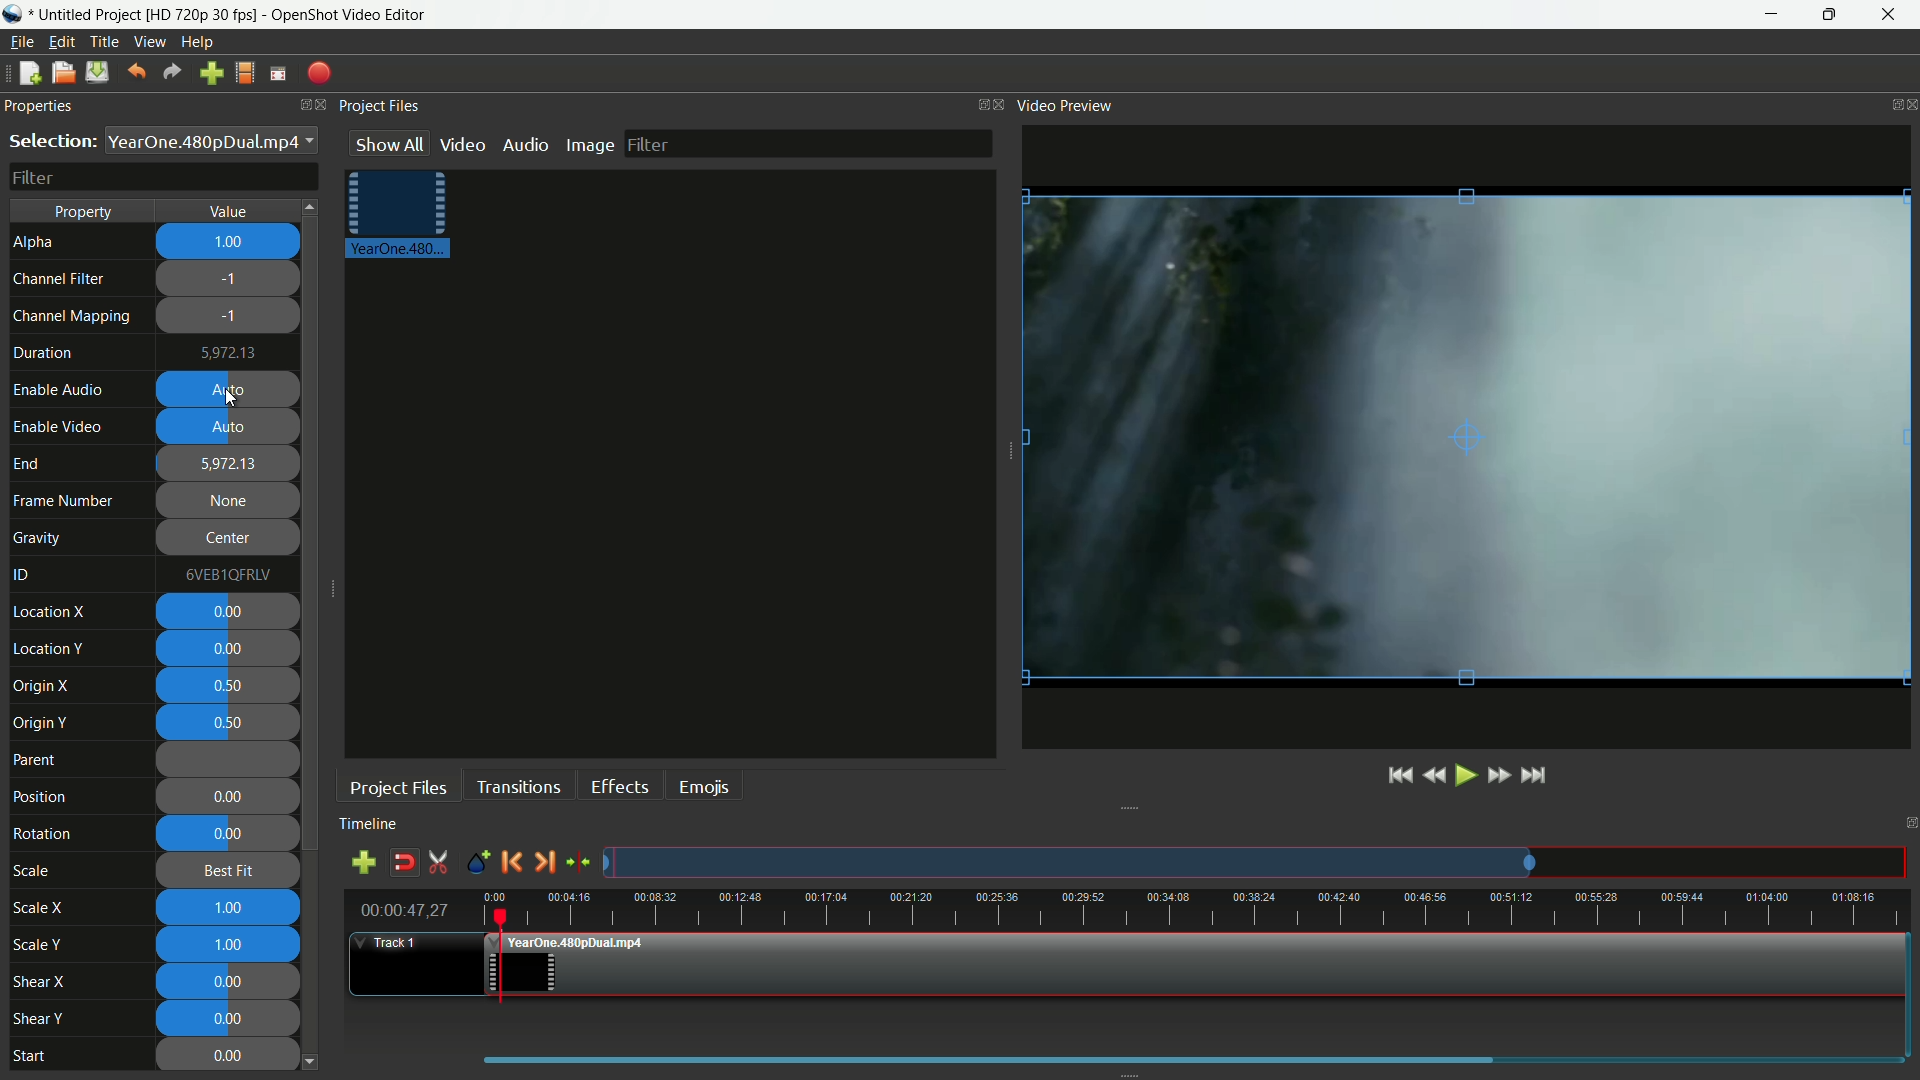 This screenshot has width=1920, height=1080. What do you see at coordinates (229, 463) in the screenshot?
I see `5972.13` at bounding box center [229, 463].